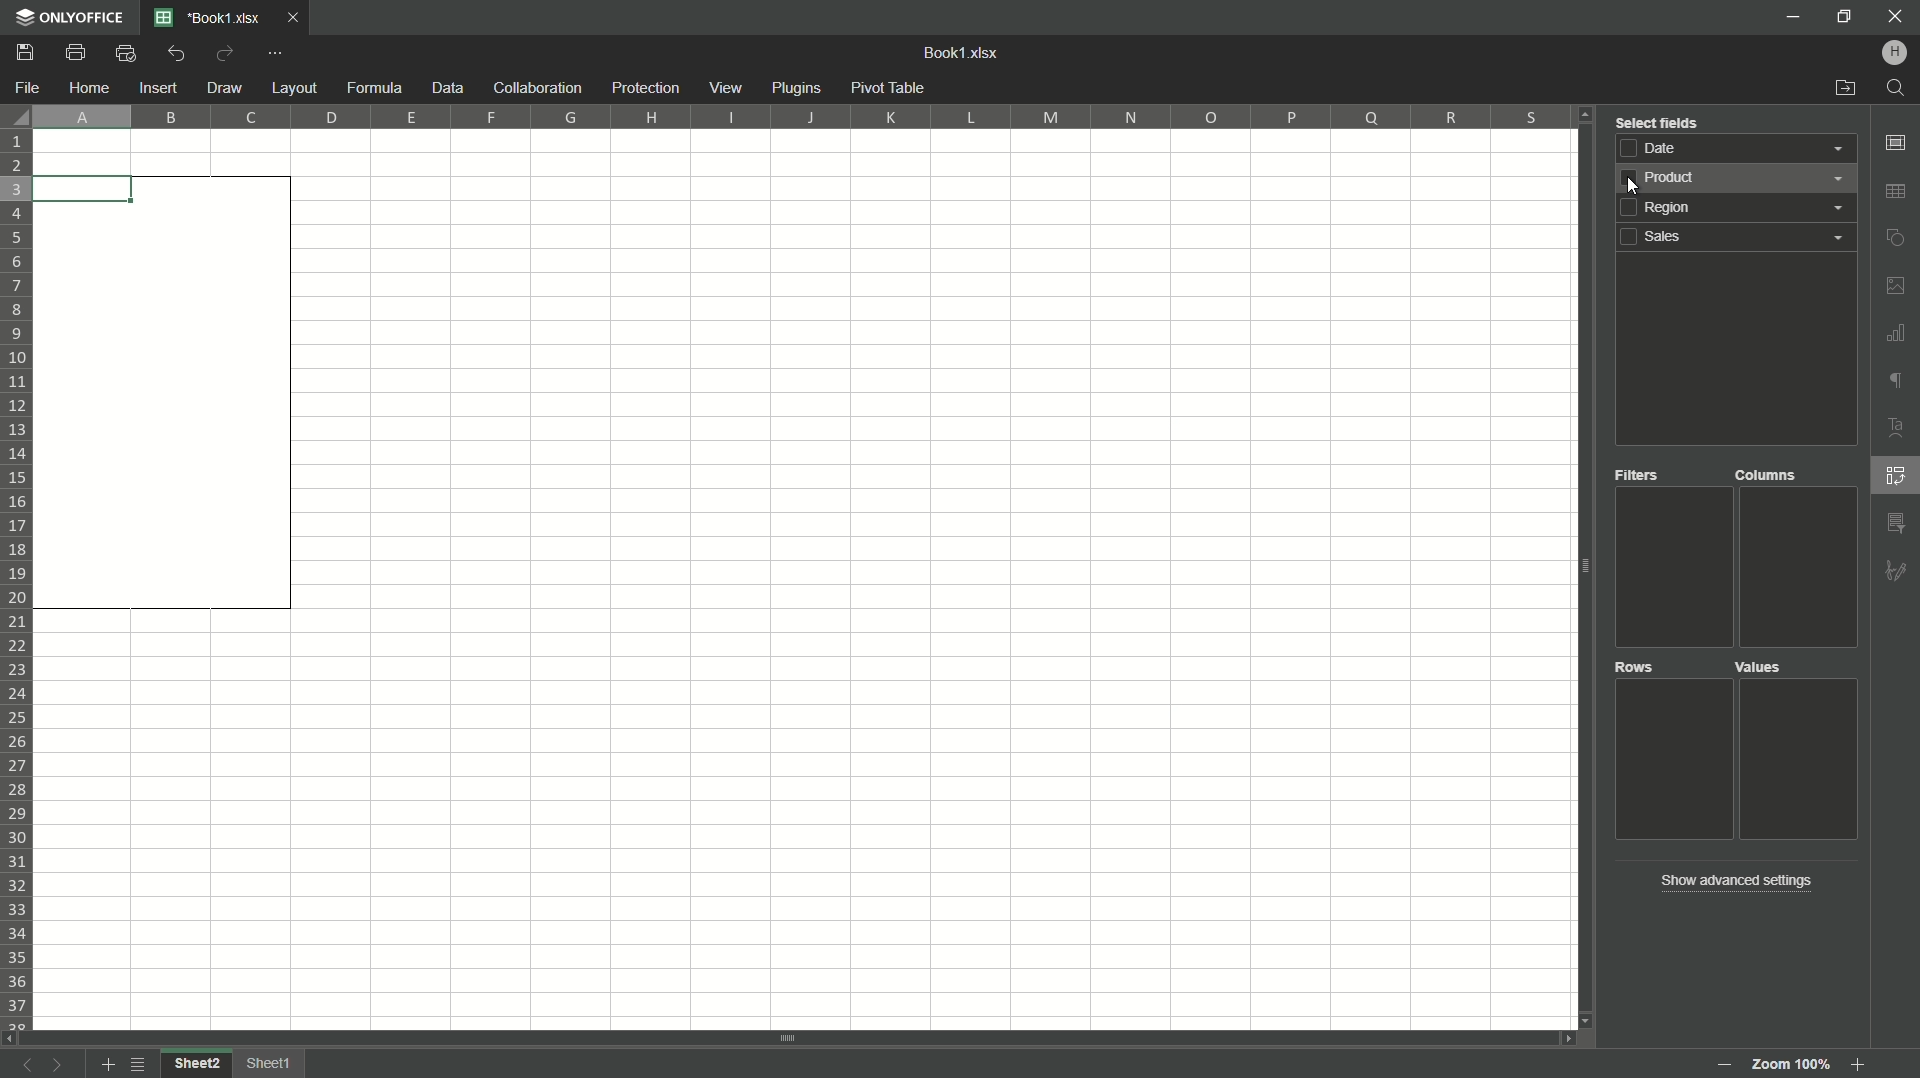 This screenshot has height=1080, width=1920. Describe the element at coordinates (210, 19) in the screenshot. I see `File name ` at that location.